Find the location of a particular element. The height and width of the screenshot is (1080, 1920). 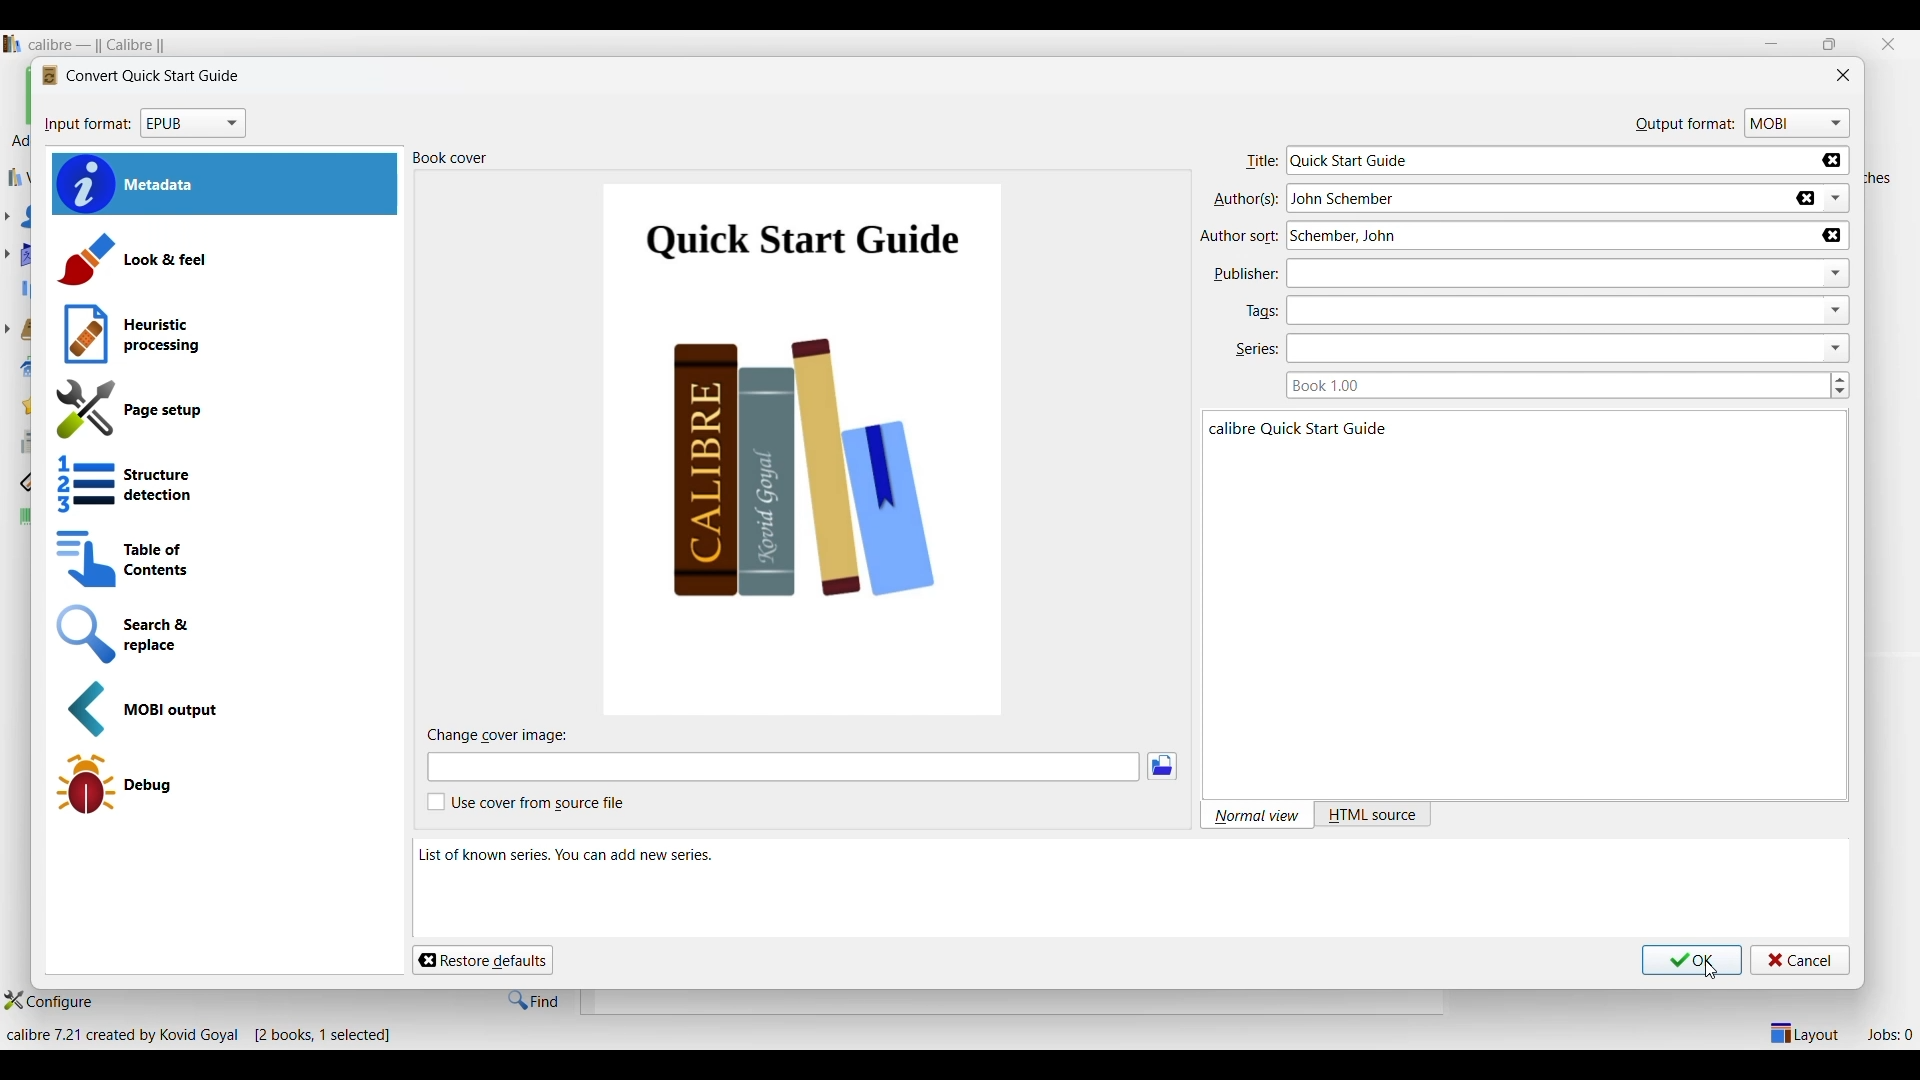

Cursor clicking on saving inputs is located at coordinates (1711, 970).